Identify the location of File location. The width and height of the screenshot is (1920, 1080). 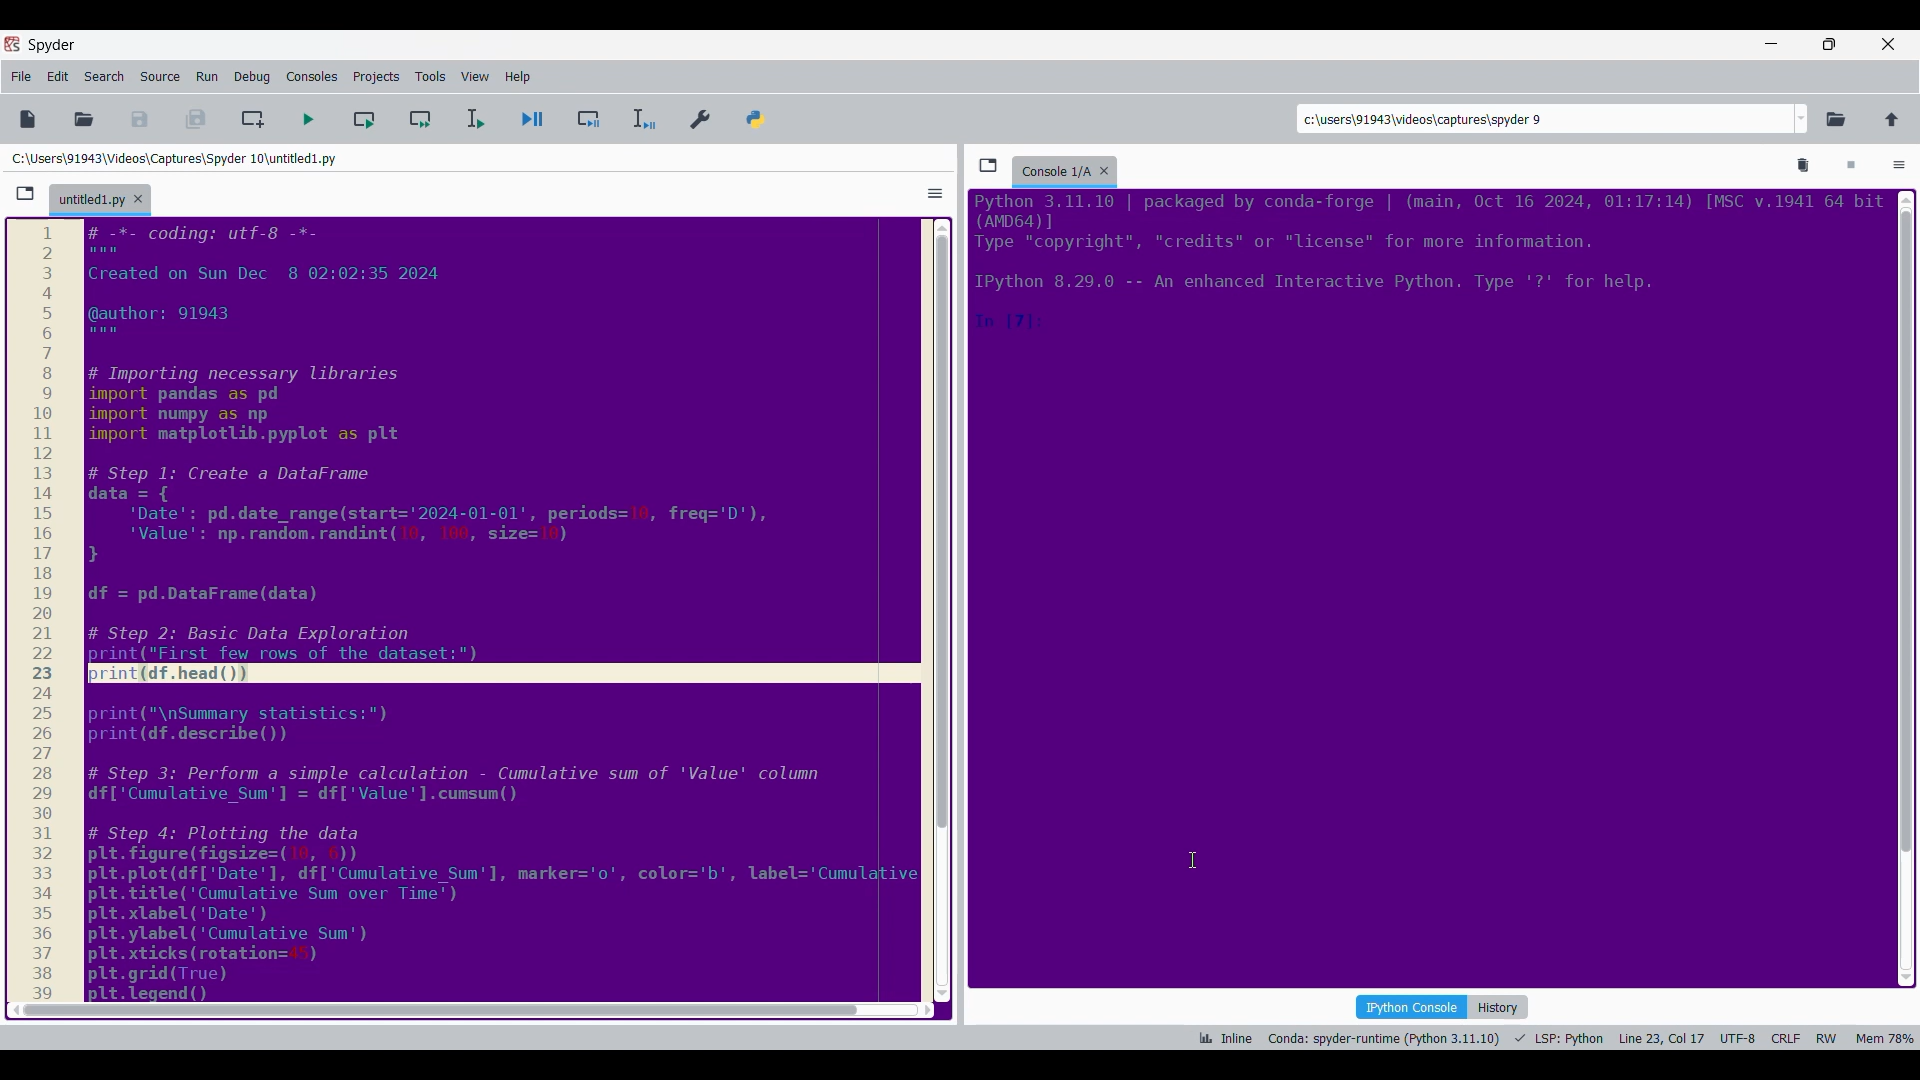
(174, 158).